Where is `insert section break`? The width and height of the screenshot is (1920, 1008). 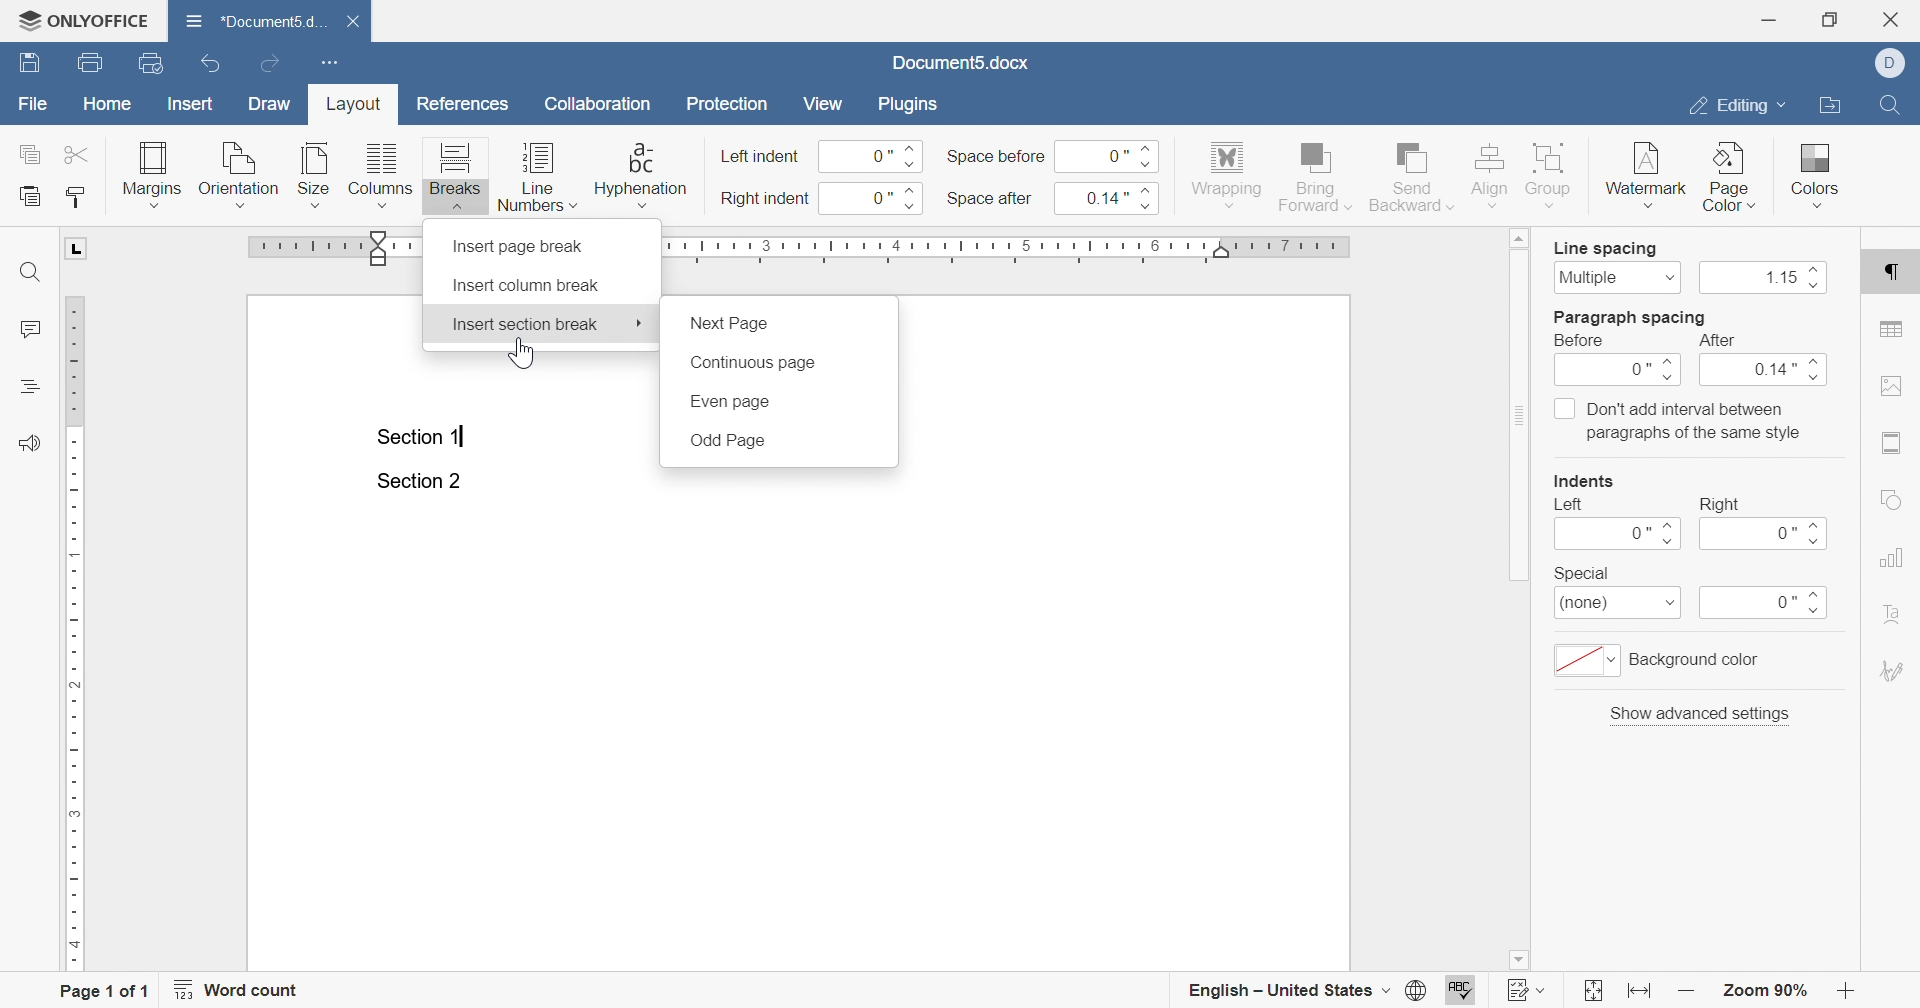 insert section break is located at coordinates (525, 324).